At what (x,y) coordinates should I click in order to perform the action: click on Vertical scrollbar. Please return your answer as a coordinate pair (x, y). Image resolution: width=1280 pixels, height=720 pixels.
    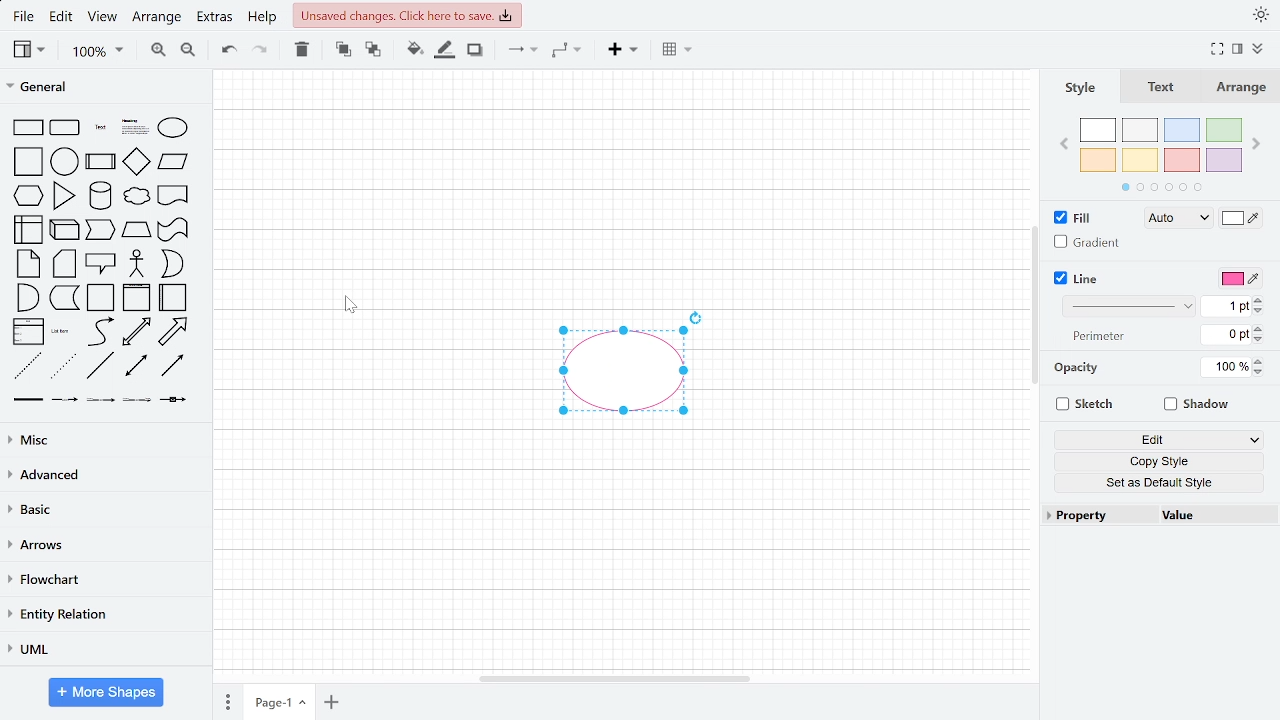
    Looking at the image, I should click on (1032, 308).